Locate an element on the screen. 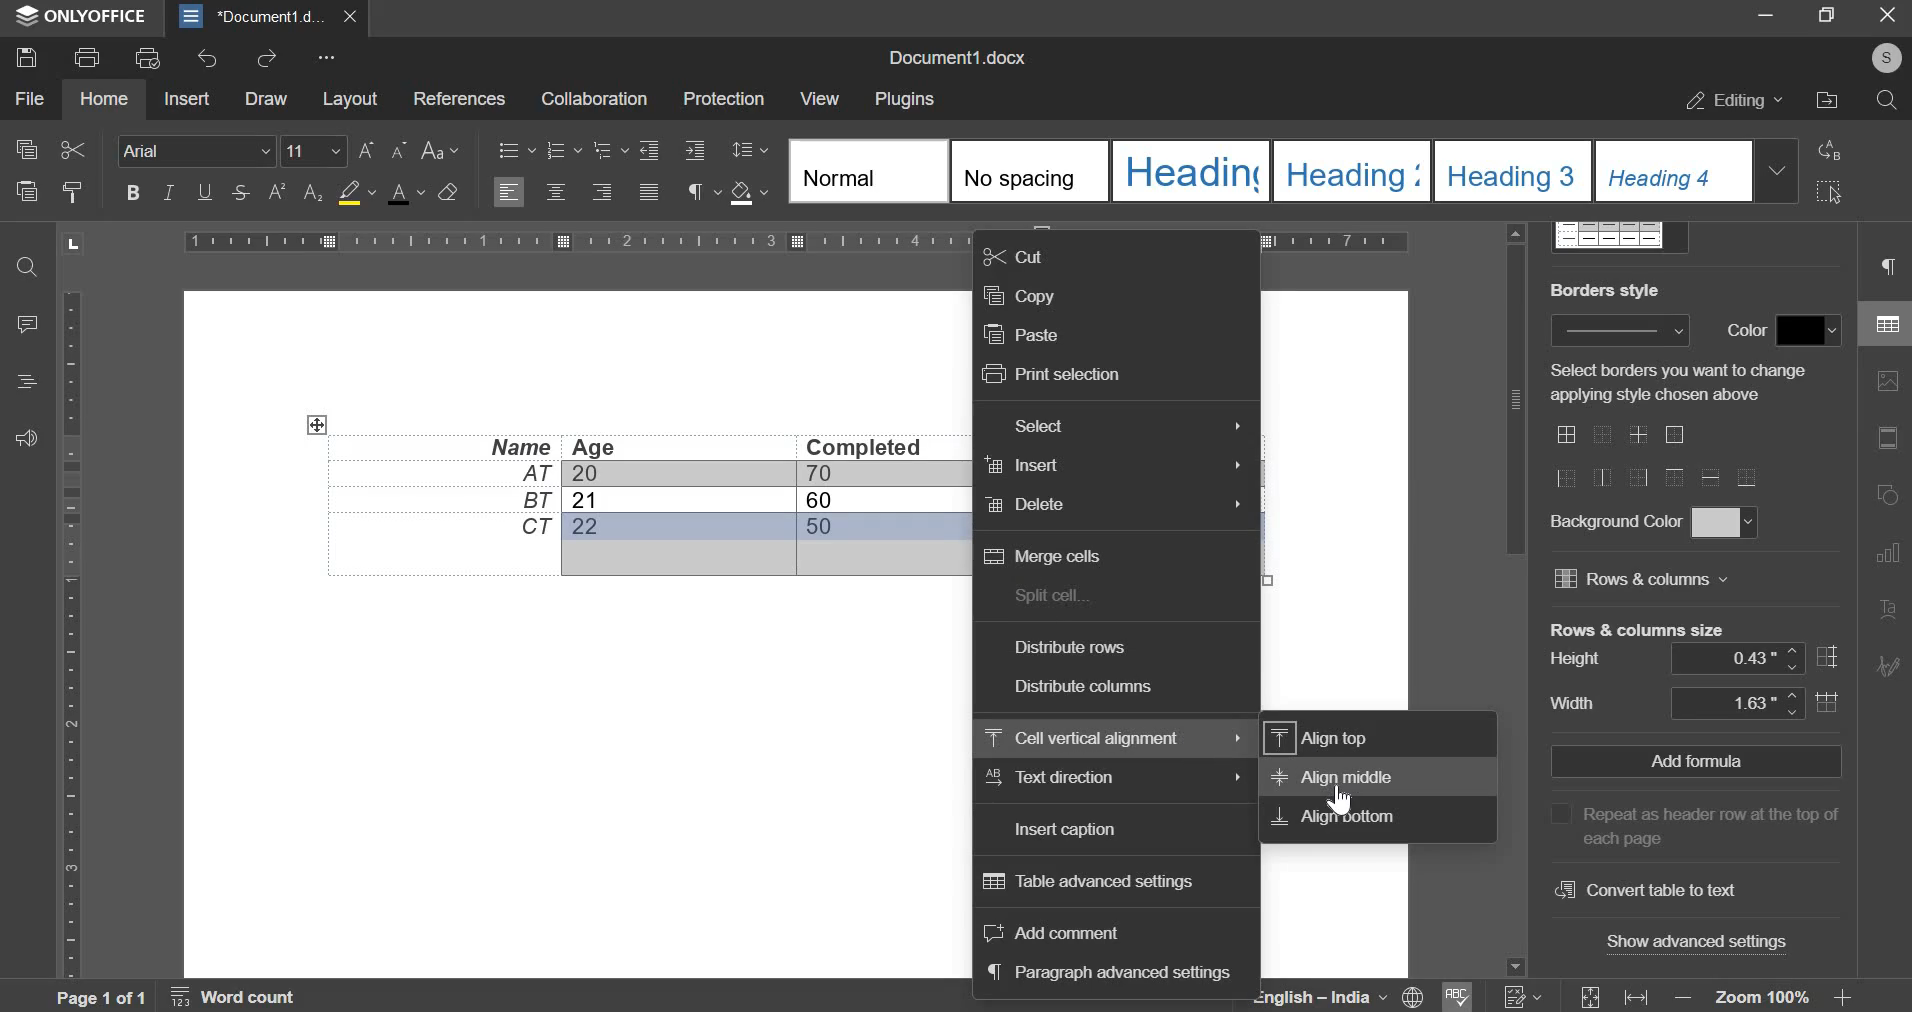  convert table to text is located at coordinates (1646, 890).